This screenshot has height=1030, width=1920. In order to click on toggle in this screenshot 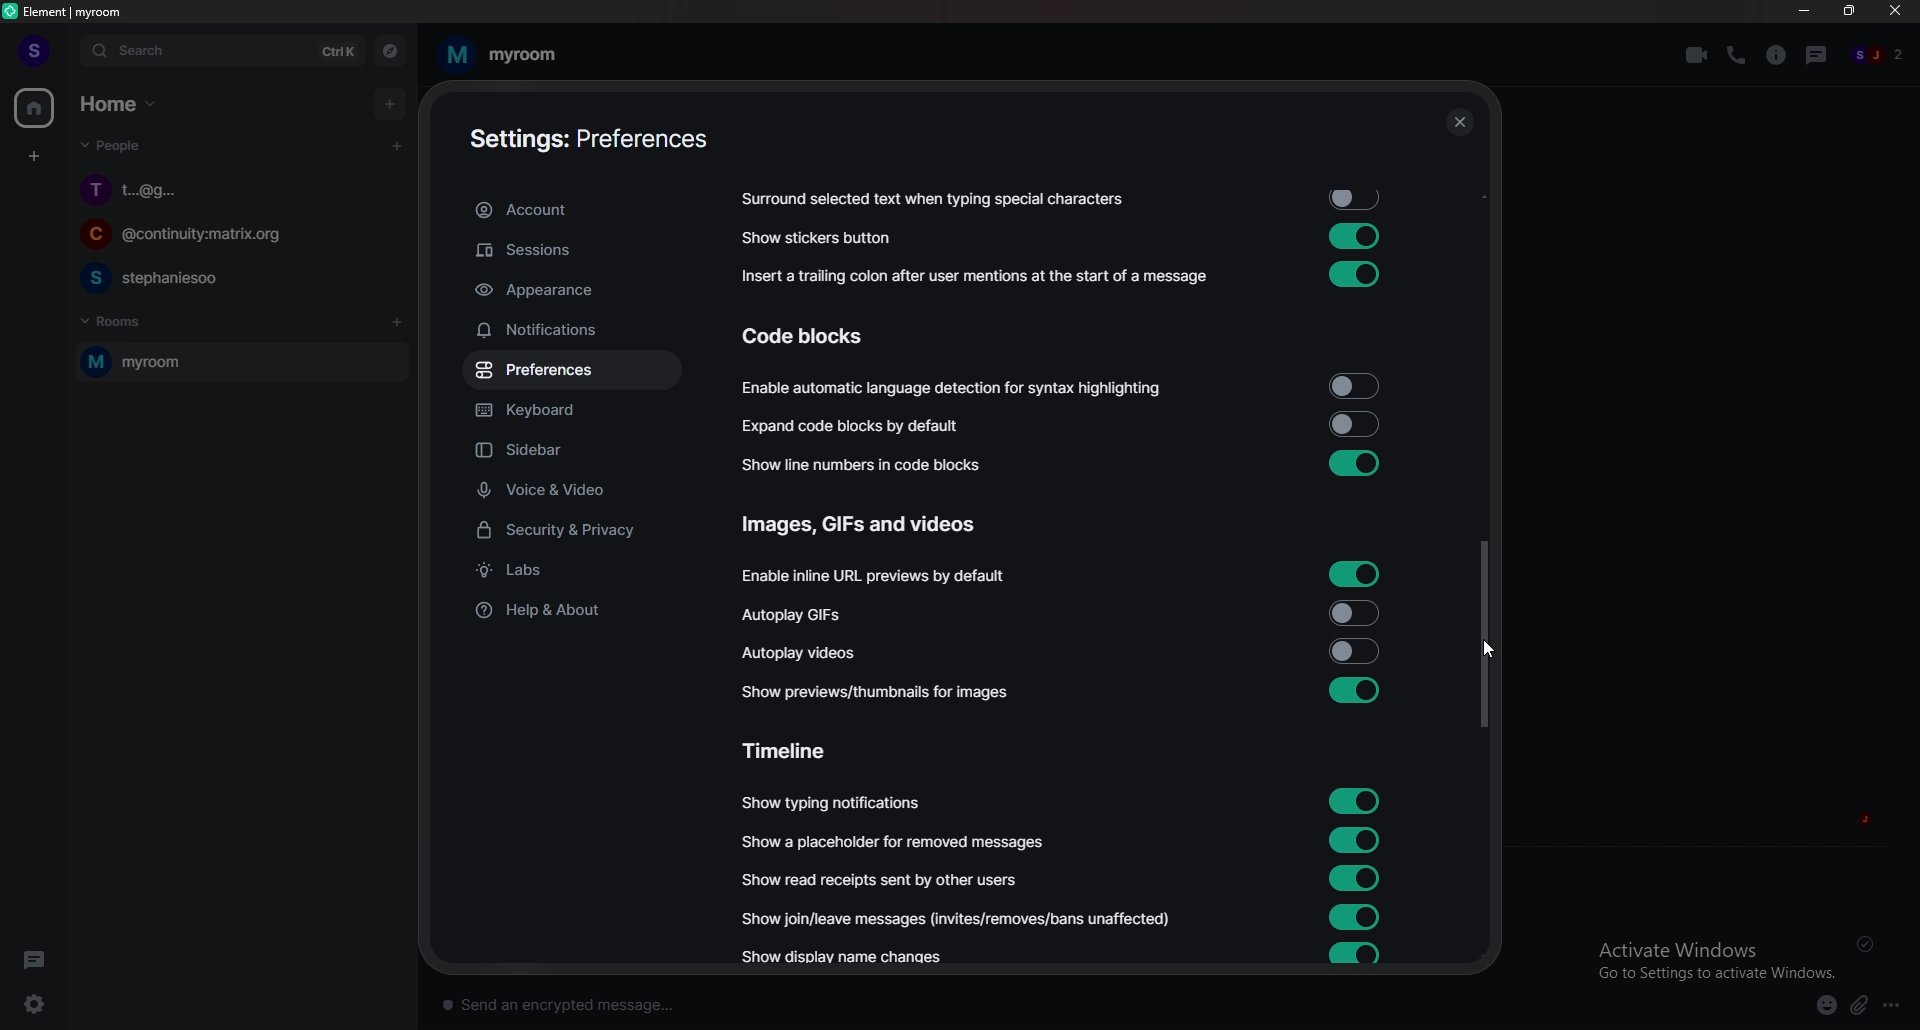, I will do `click(1356, 650)`.